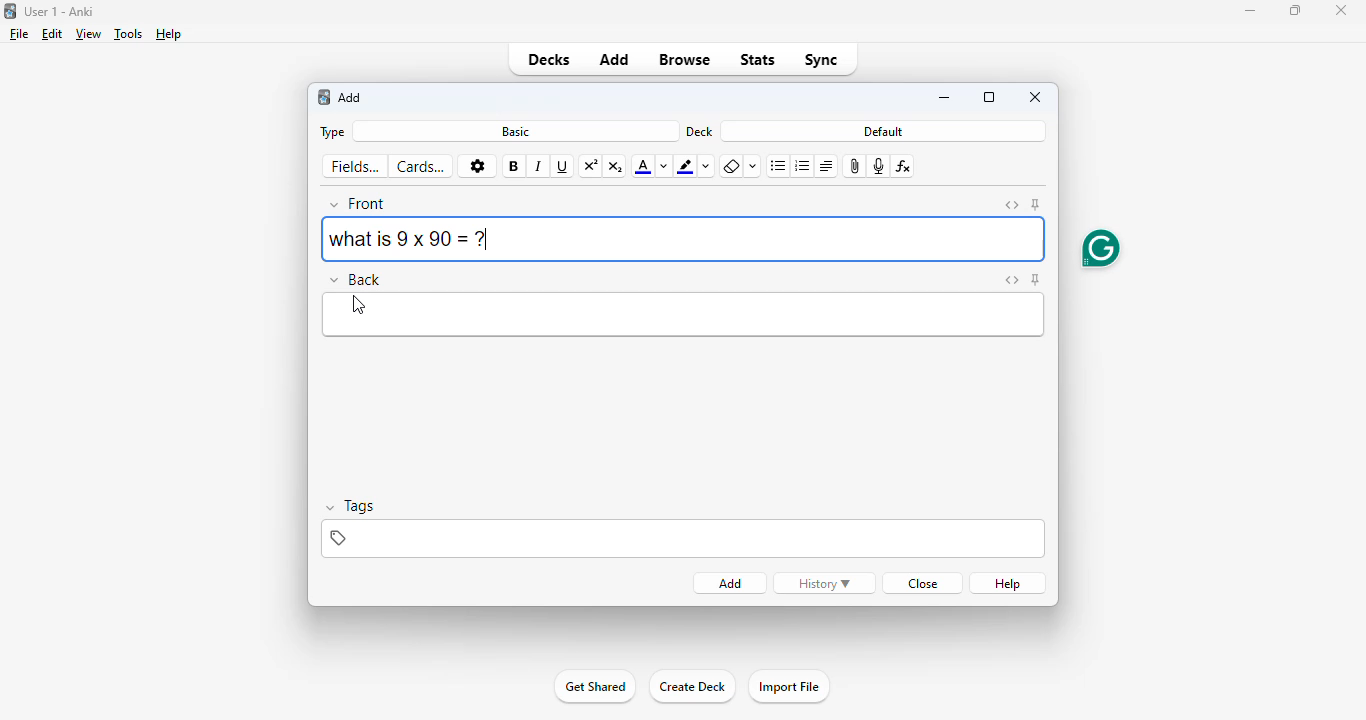 The image size is (1366, 720). What do you see at coordinates (700, 131) in the screenshot?
I see `deck` at bounding box center [700, 131].